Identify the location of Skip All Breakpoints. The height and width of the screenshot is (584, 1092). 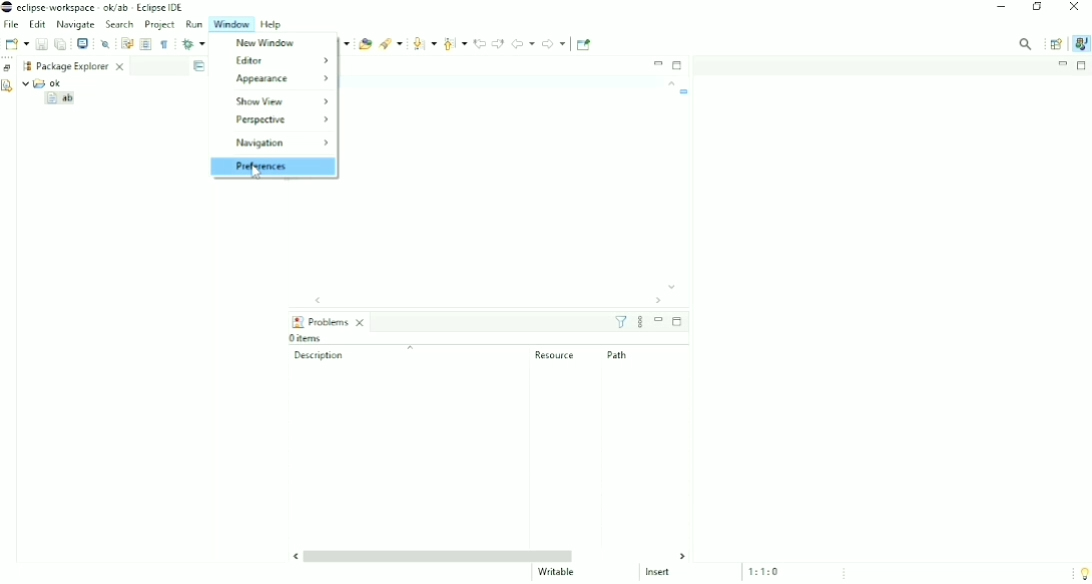
(106, 43).